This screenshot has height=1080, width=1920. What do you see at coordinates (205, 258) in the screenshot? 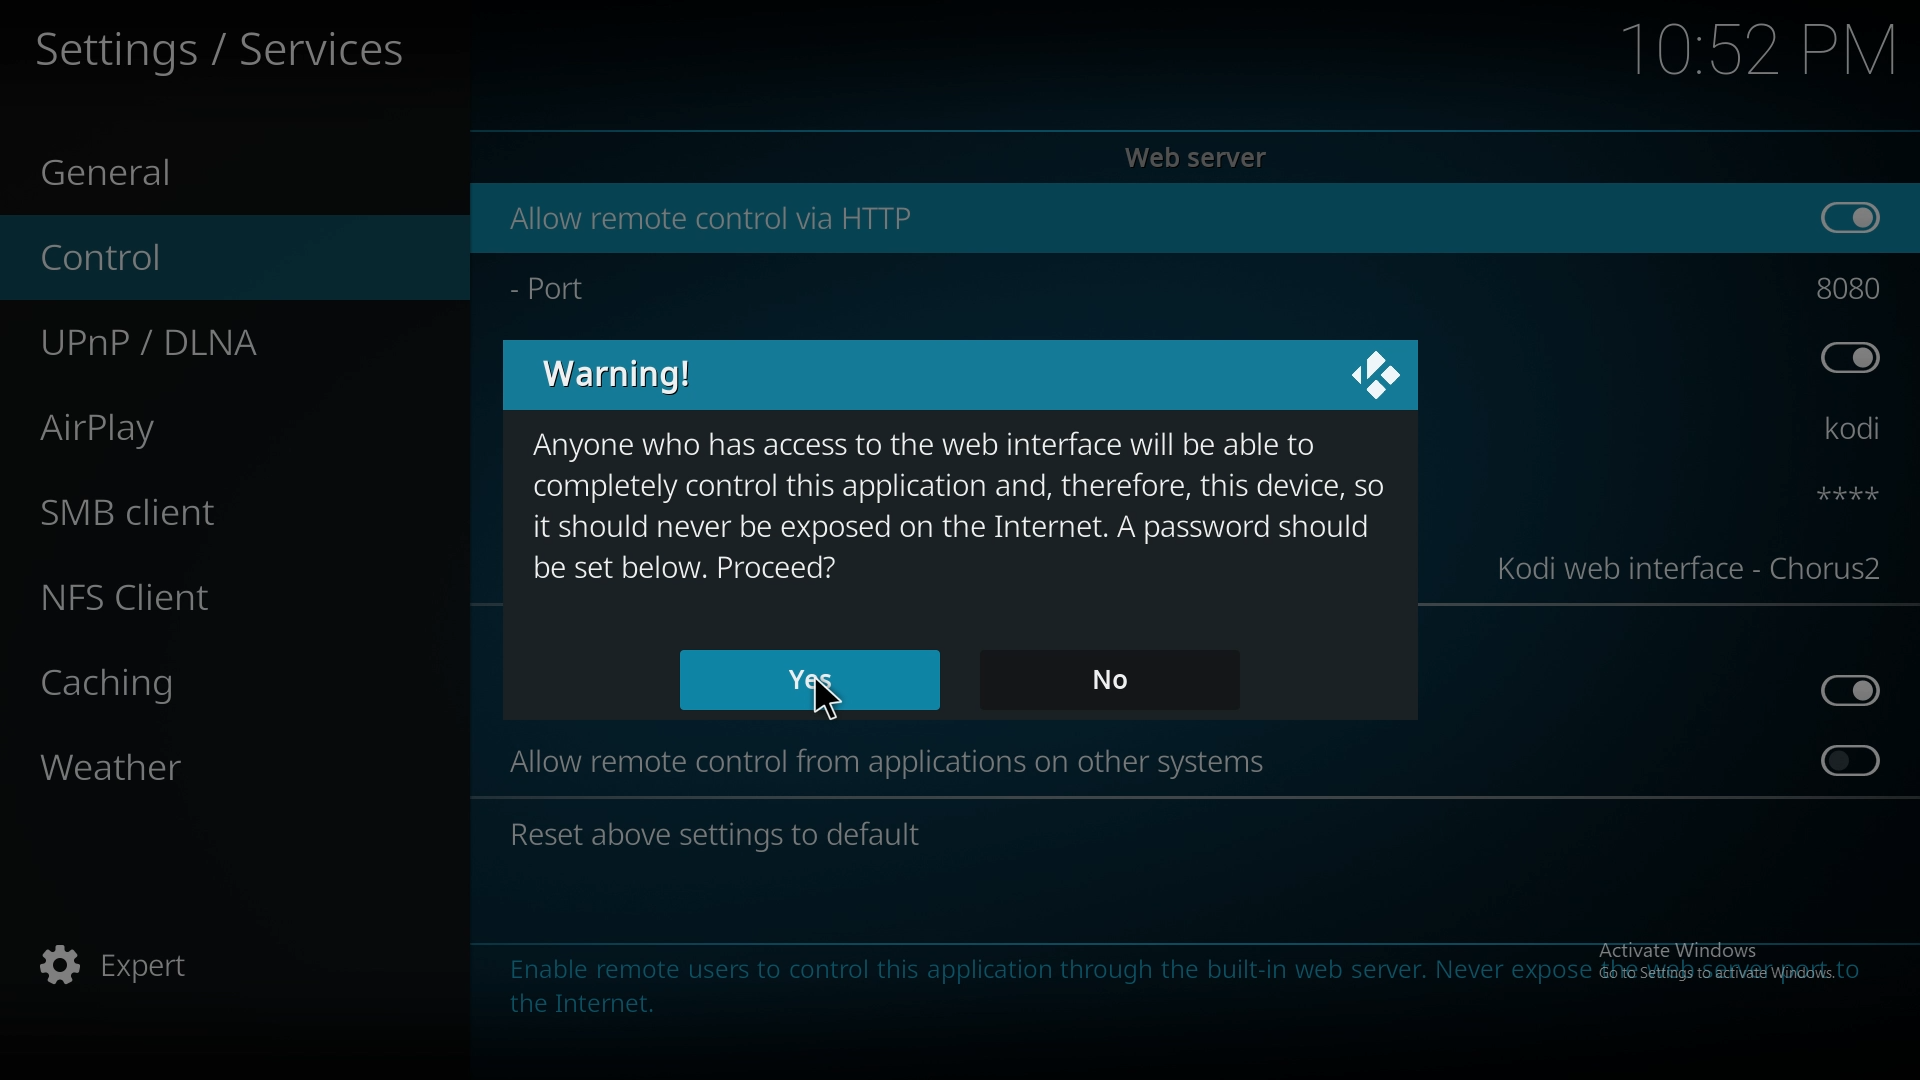
I see `control` at bounding box center [205, 258].